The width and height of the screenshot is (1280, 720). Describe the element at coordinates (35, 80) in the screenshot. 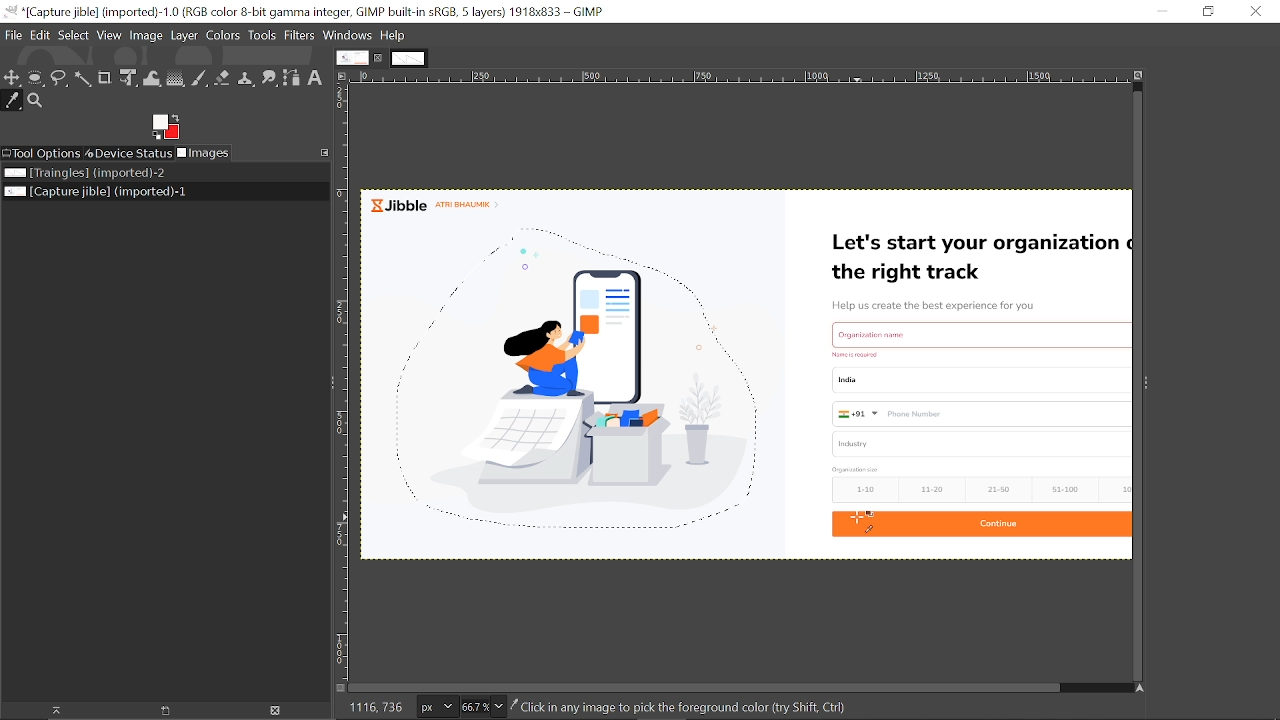

I see `Ellipse select tool` at that location.